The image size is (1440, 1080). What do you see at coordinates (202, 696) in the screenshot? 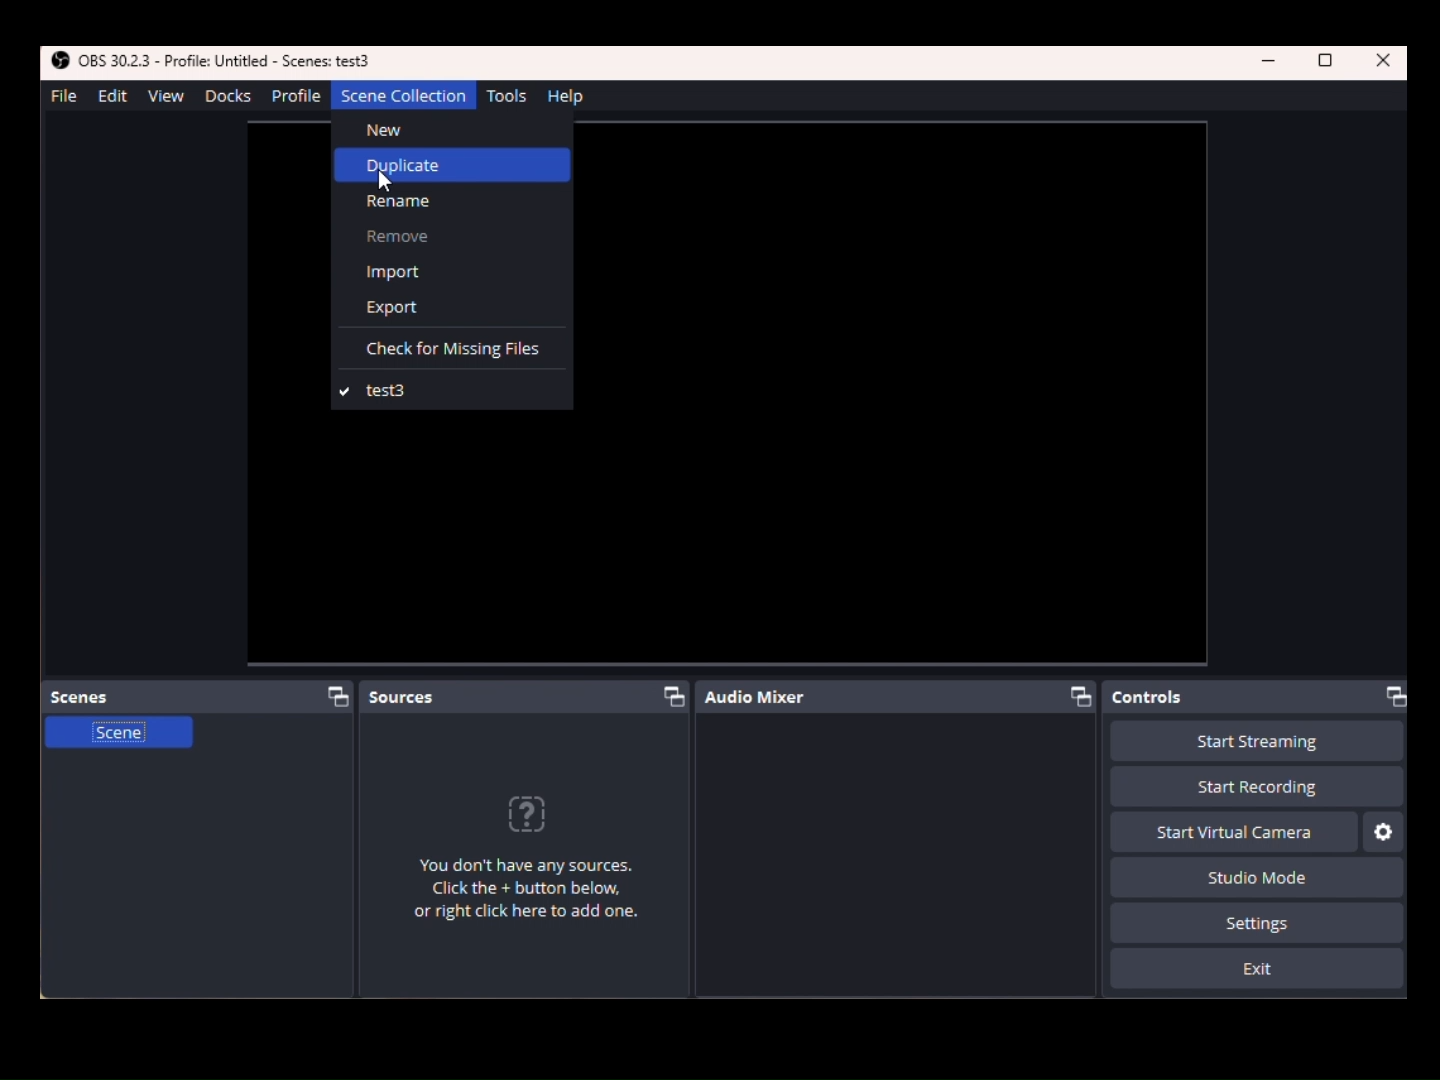
I see `Scenes` at bounding box center [202, 696].